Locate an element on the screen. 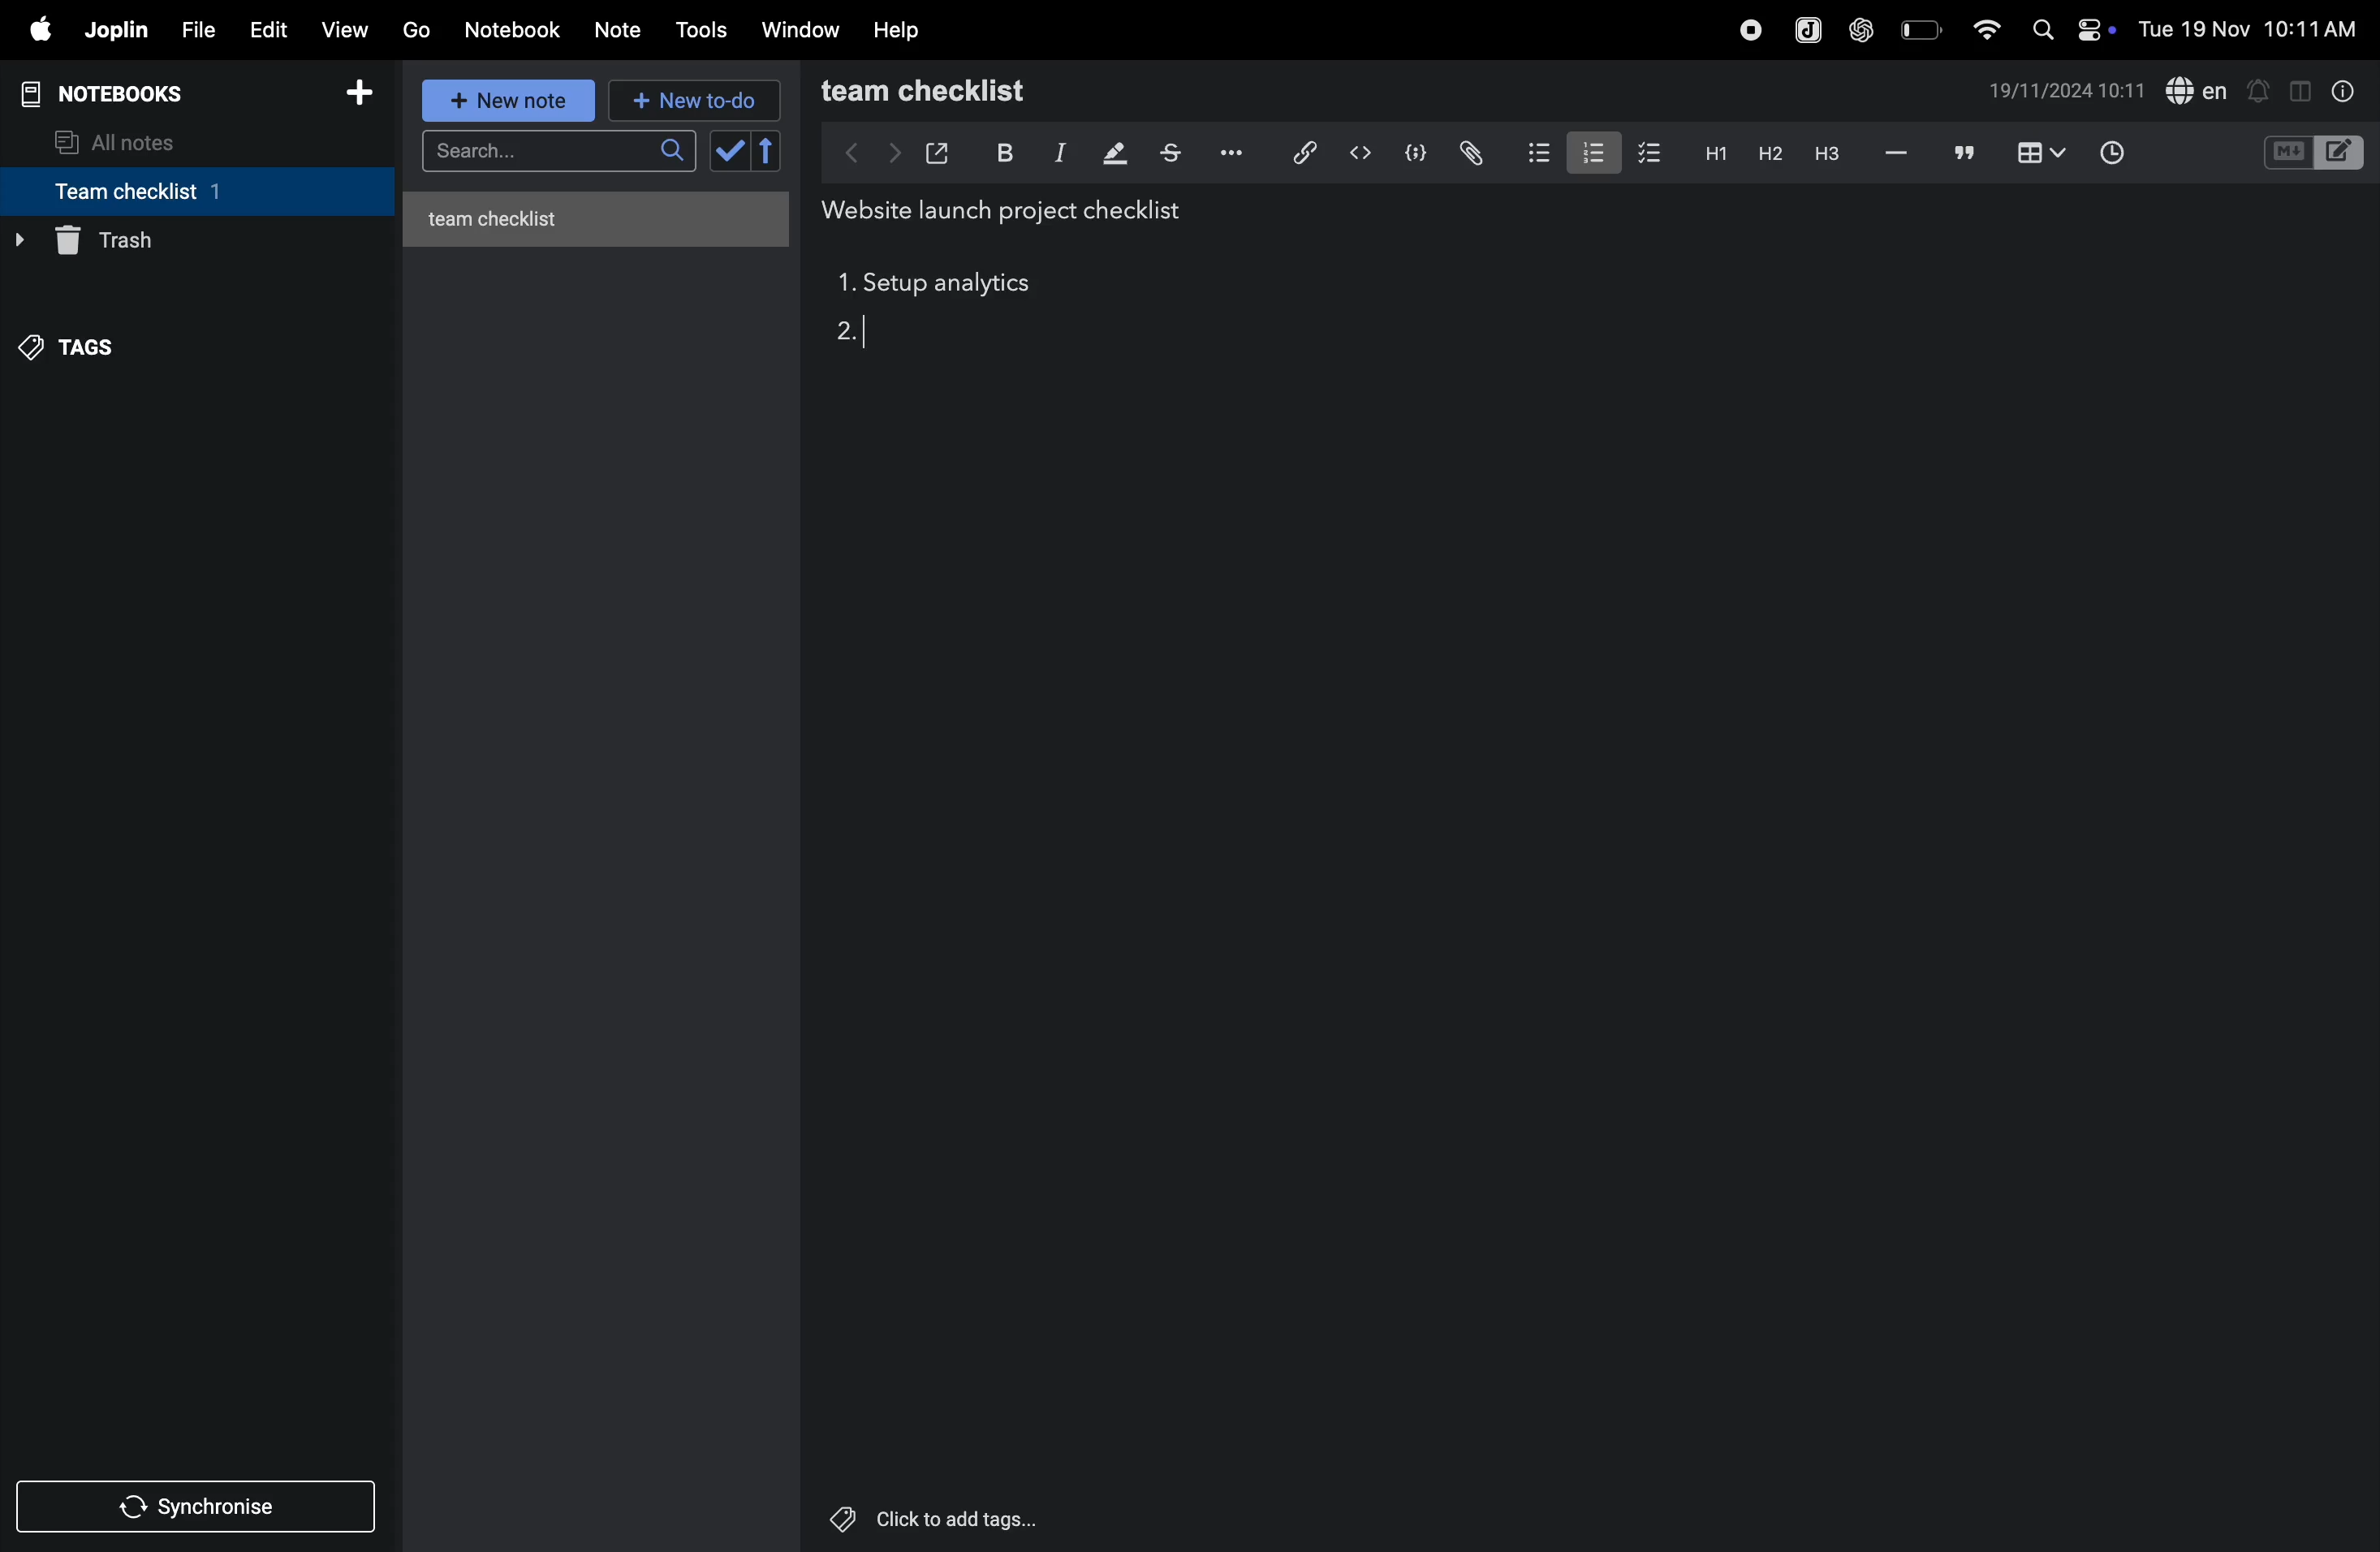   is located at coordinates (959, 1519).